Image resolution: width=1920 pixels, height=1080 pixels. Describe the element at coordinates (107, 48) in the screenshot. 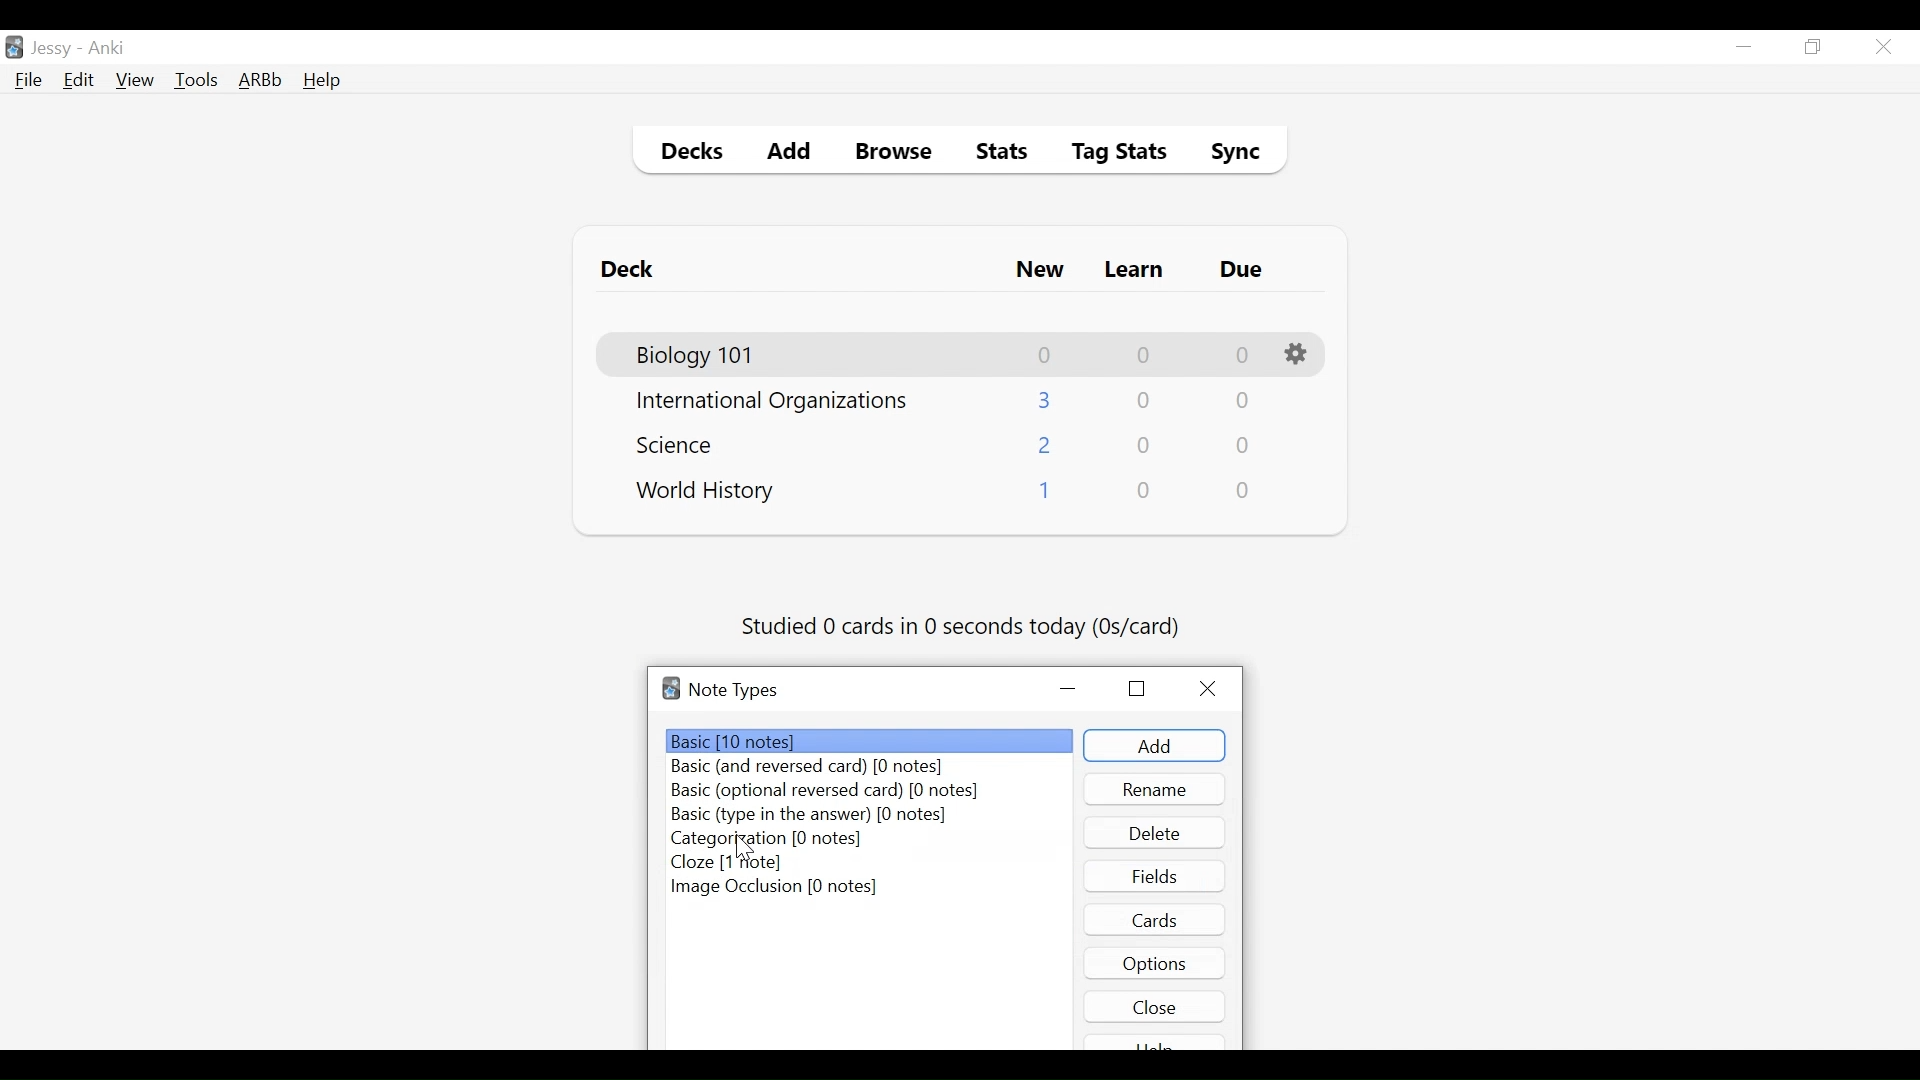

I see `Anki` at that location.